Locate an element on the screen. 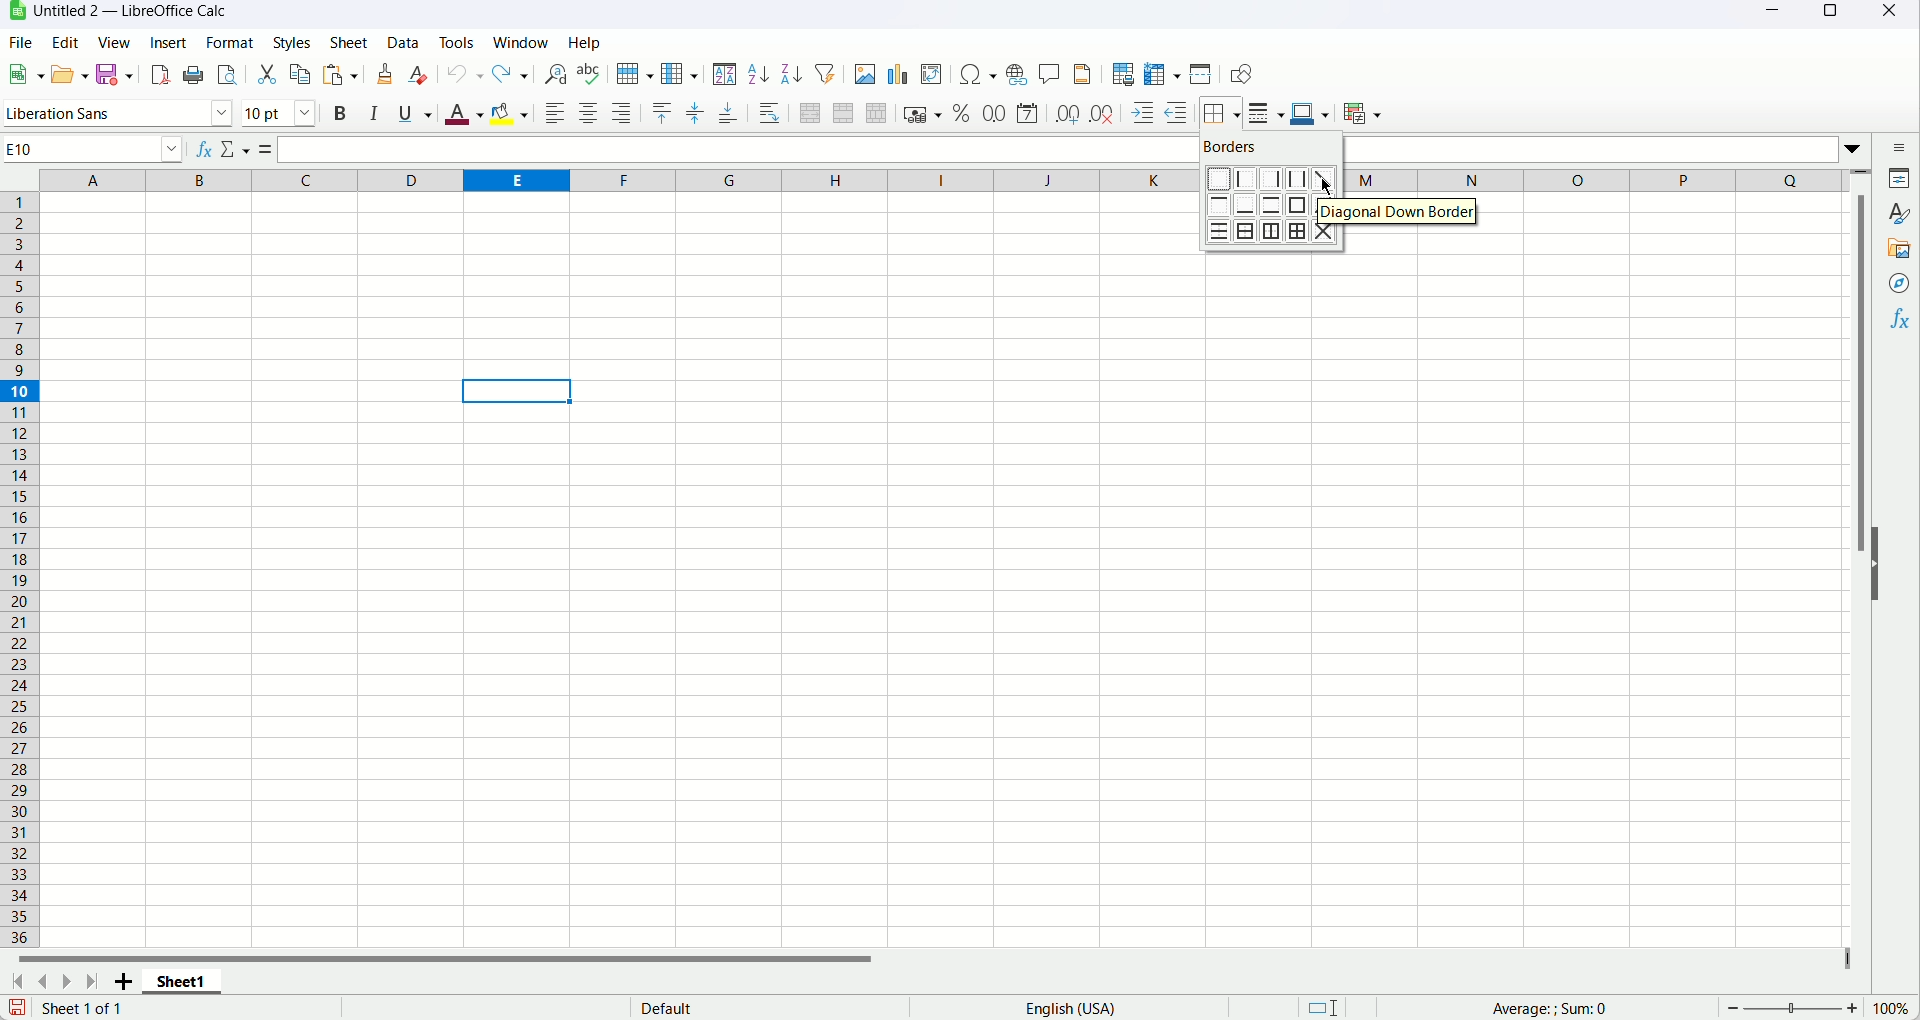  Sort ascending is located at coordinates (759, 74).